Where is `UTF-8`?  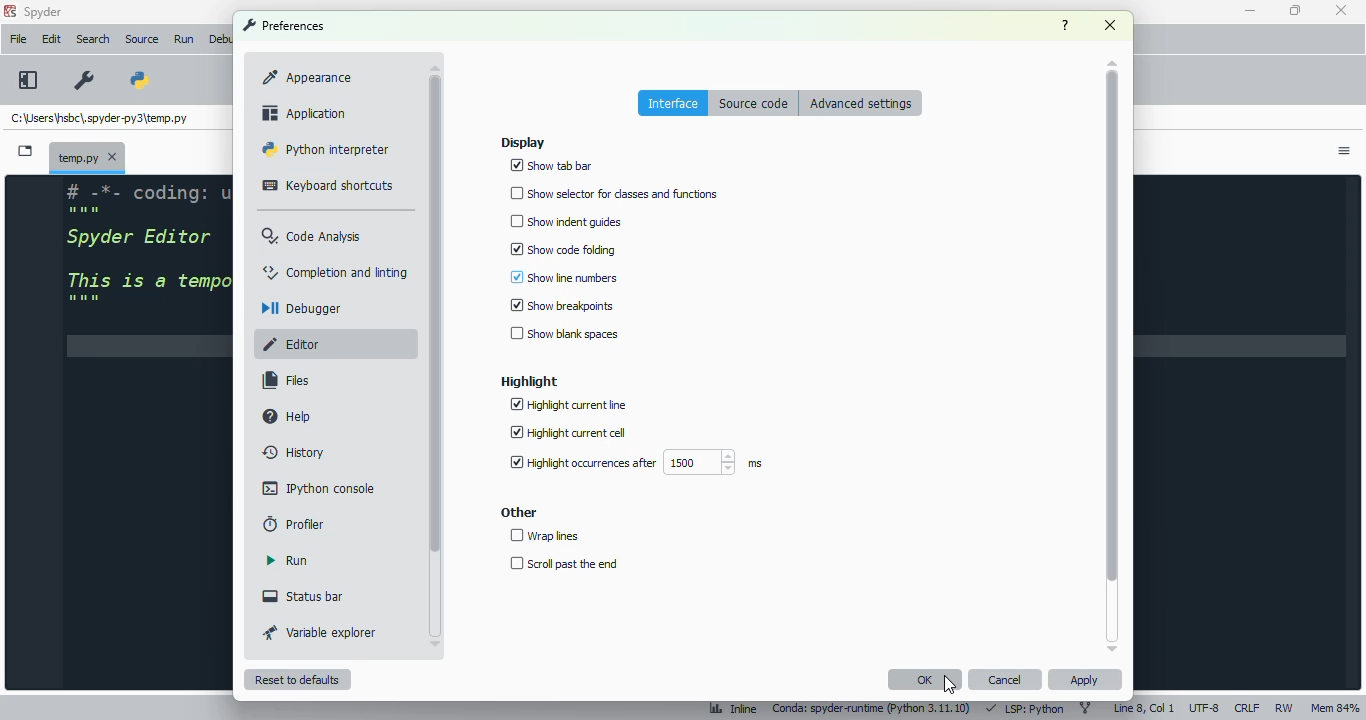
UTF-8 is located at coordinates (1205, 708).